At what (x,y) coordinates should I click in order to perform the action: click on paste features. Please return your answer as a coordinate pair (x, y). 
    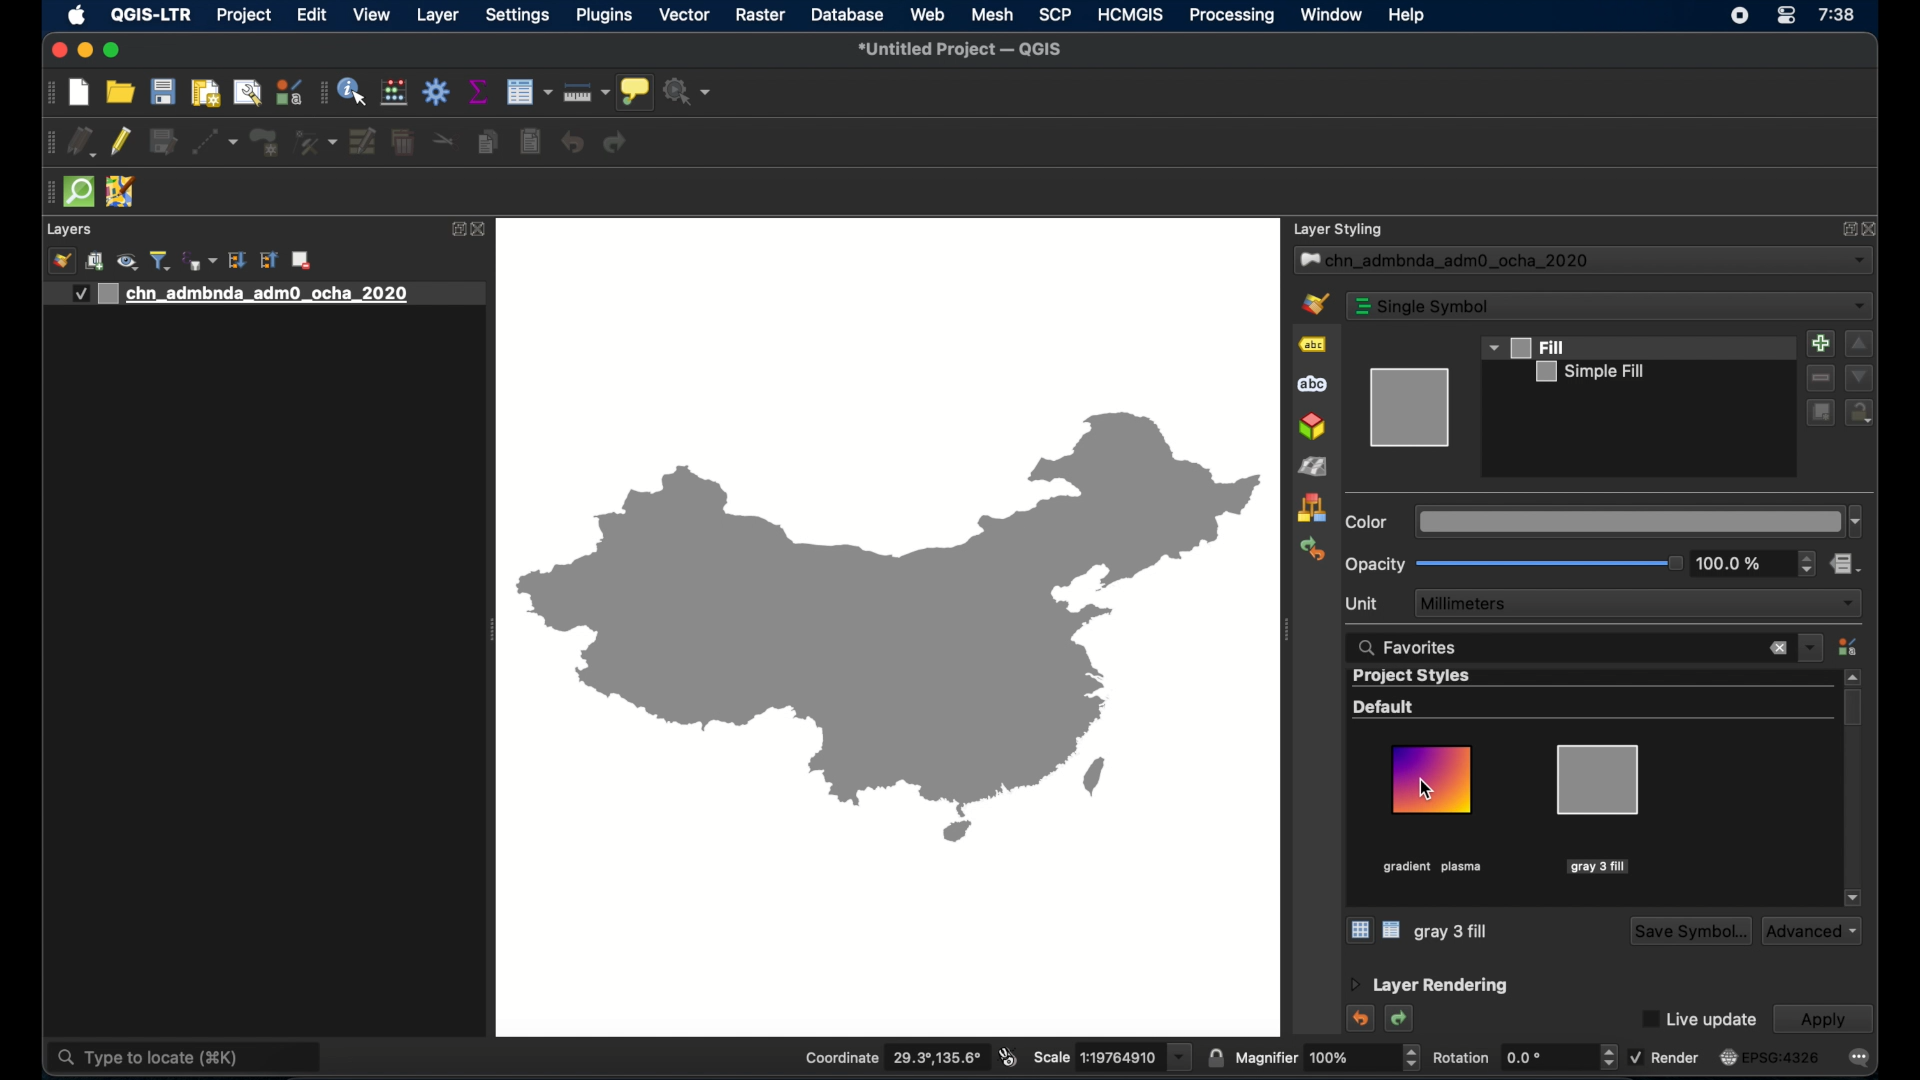
    Looking at the image, I should click on (532, 142).